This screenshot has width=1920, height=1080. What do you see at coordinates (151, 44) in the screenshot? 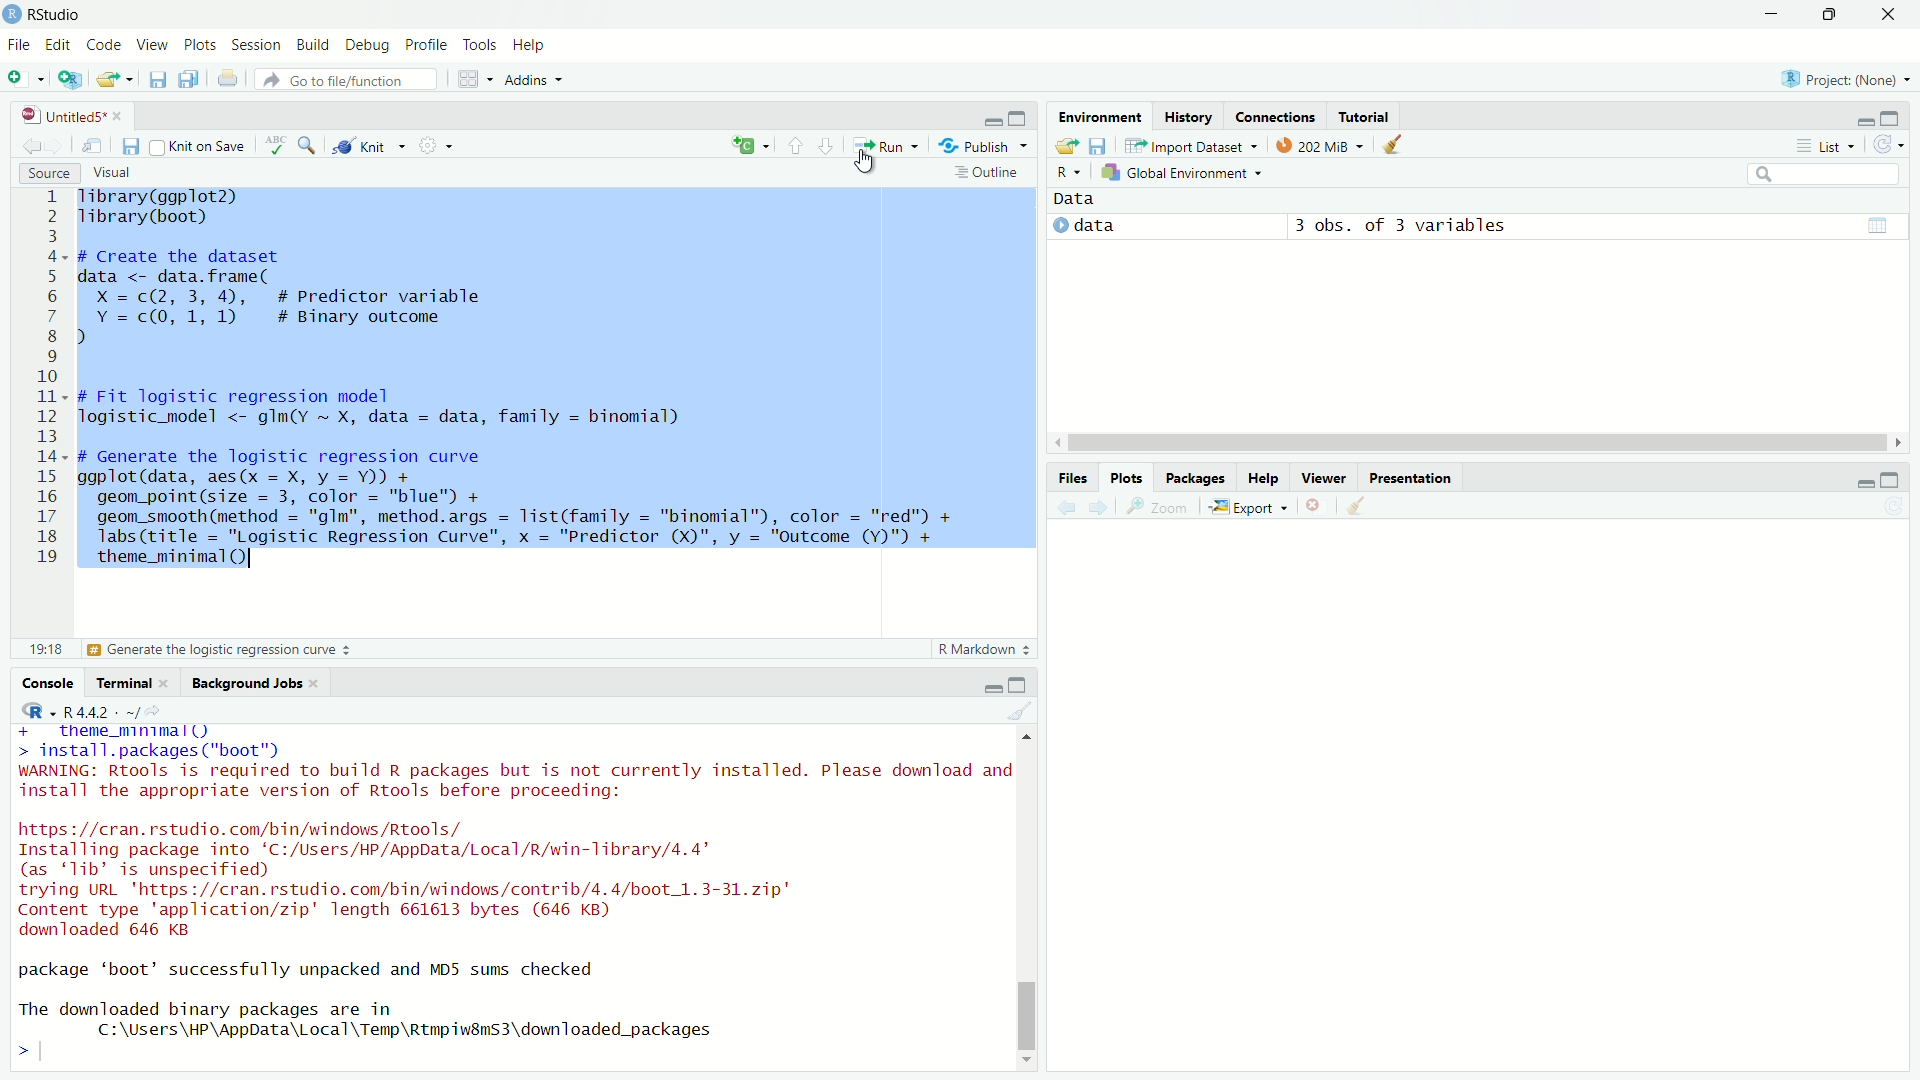
I see `View` at bounding box center [151, 44].